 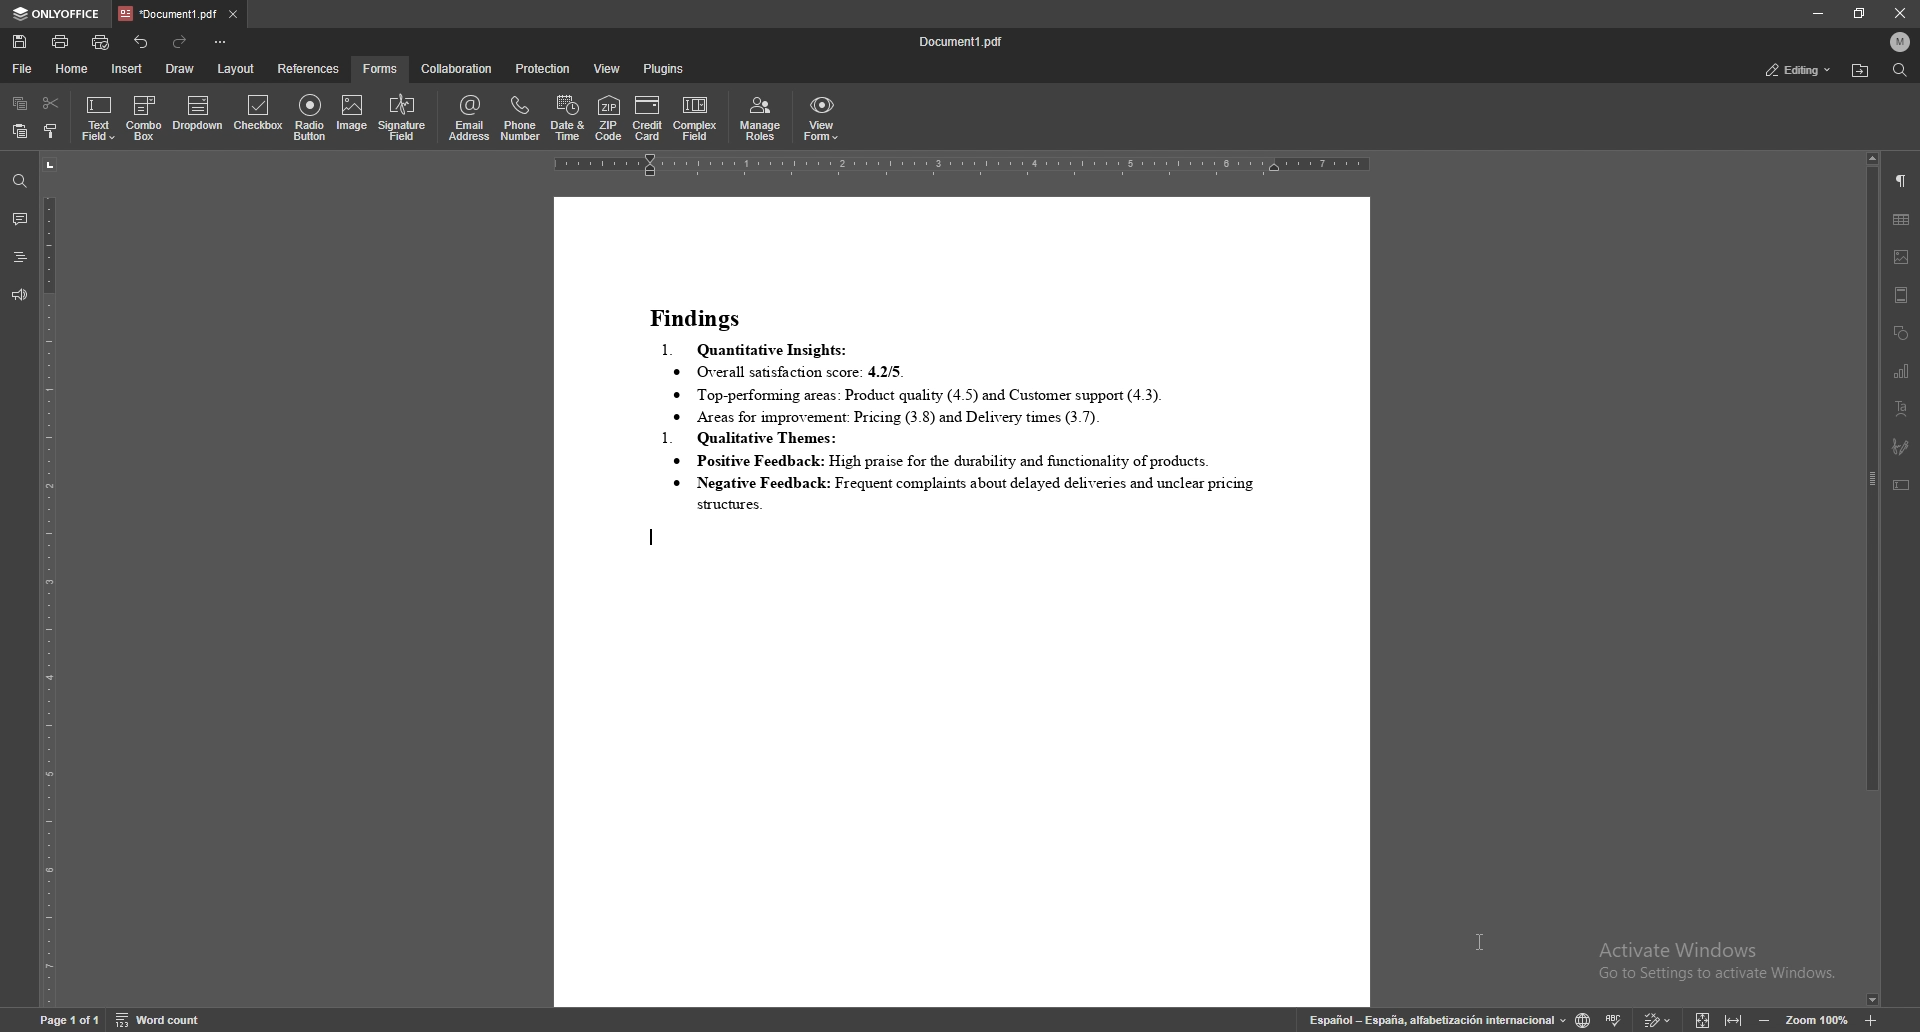 What do you see at coordinates (1872, 582) in the screenshot?
I see `scroll bar` at bounding box center [1872, 582].